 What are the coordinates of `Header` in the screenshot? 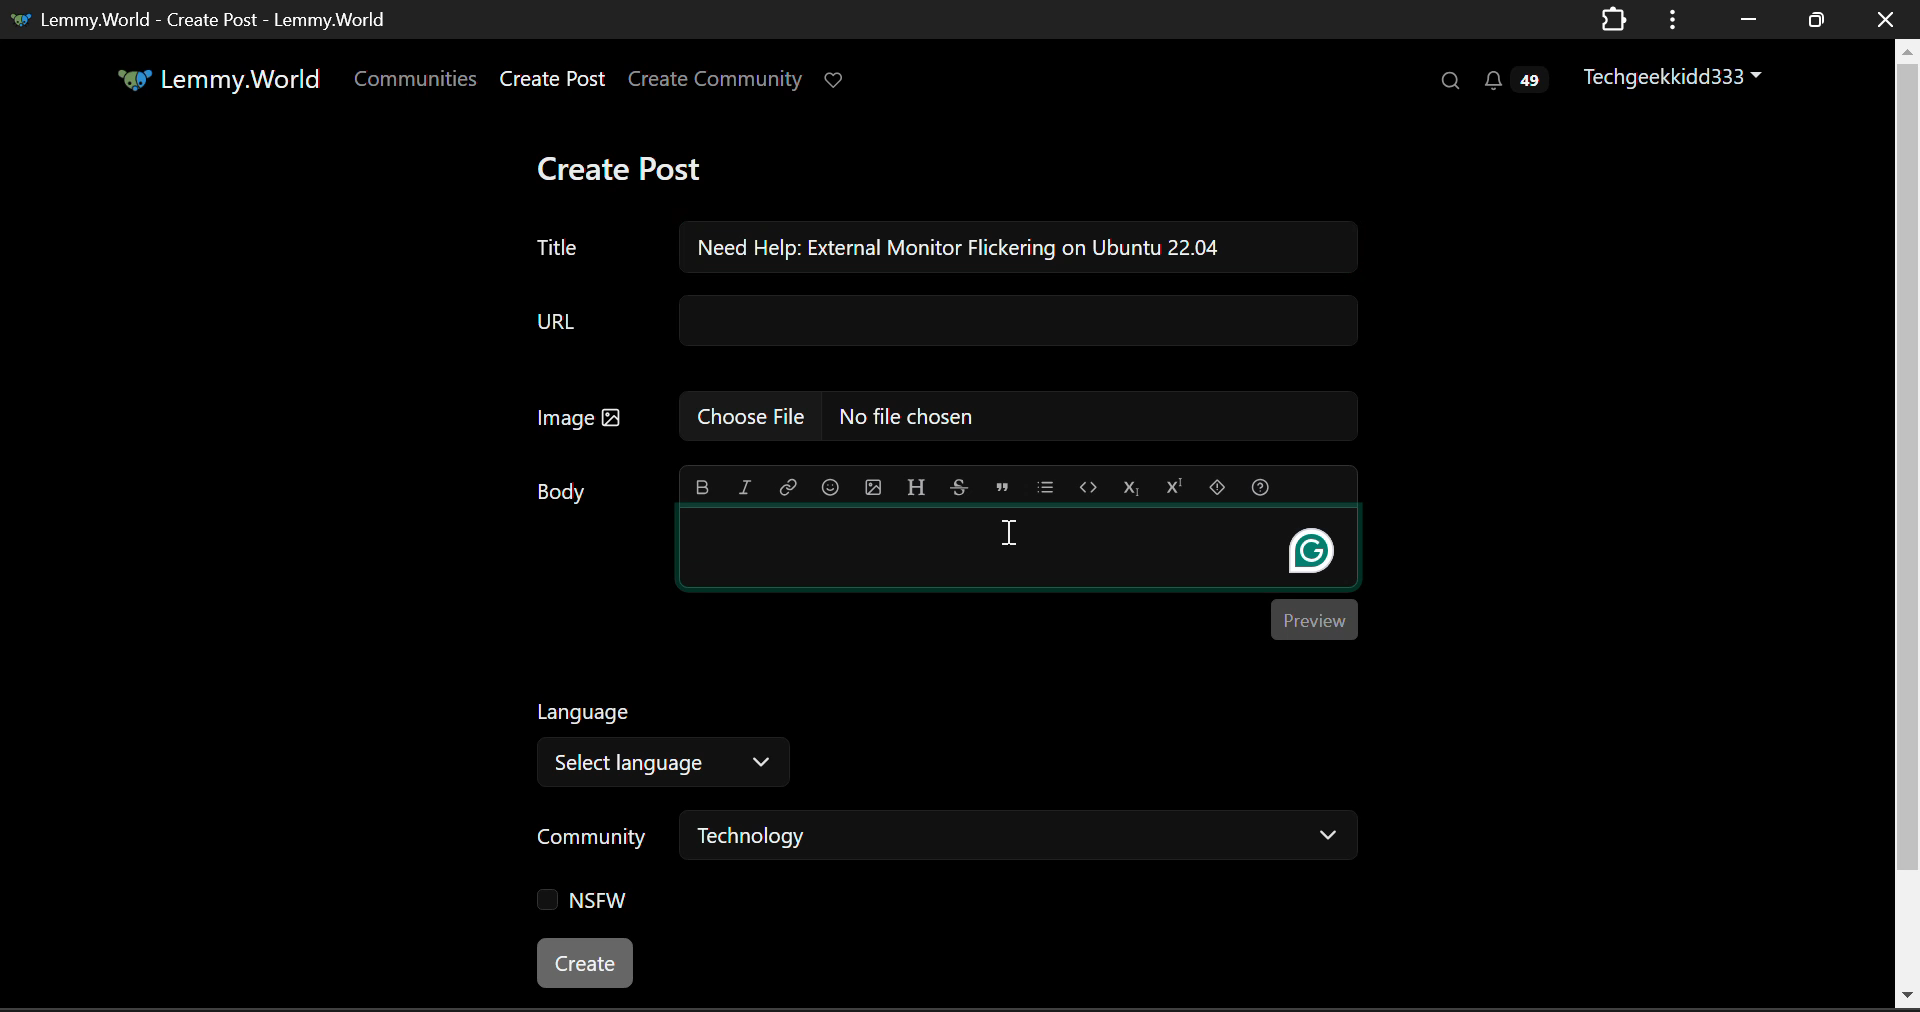 It's located at (916, 487).